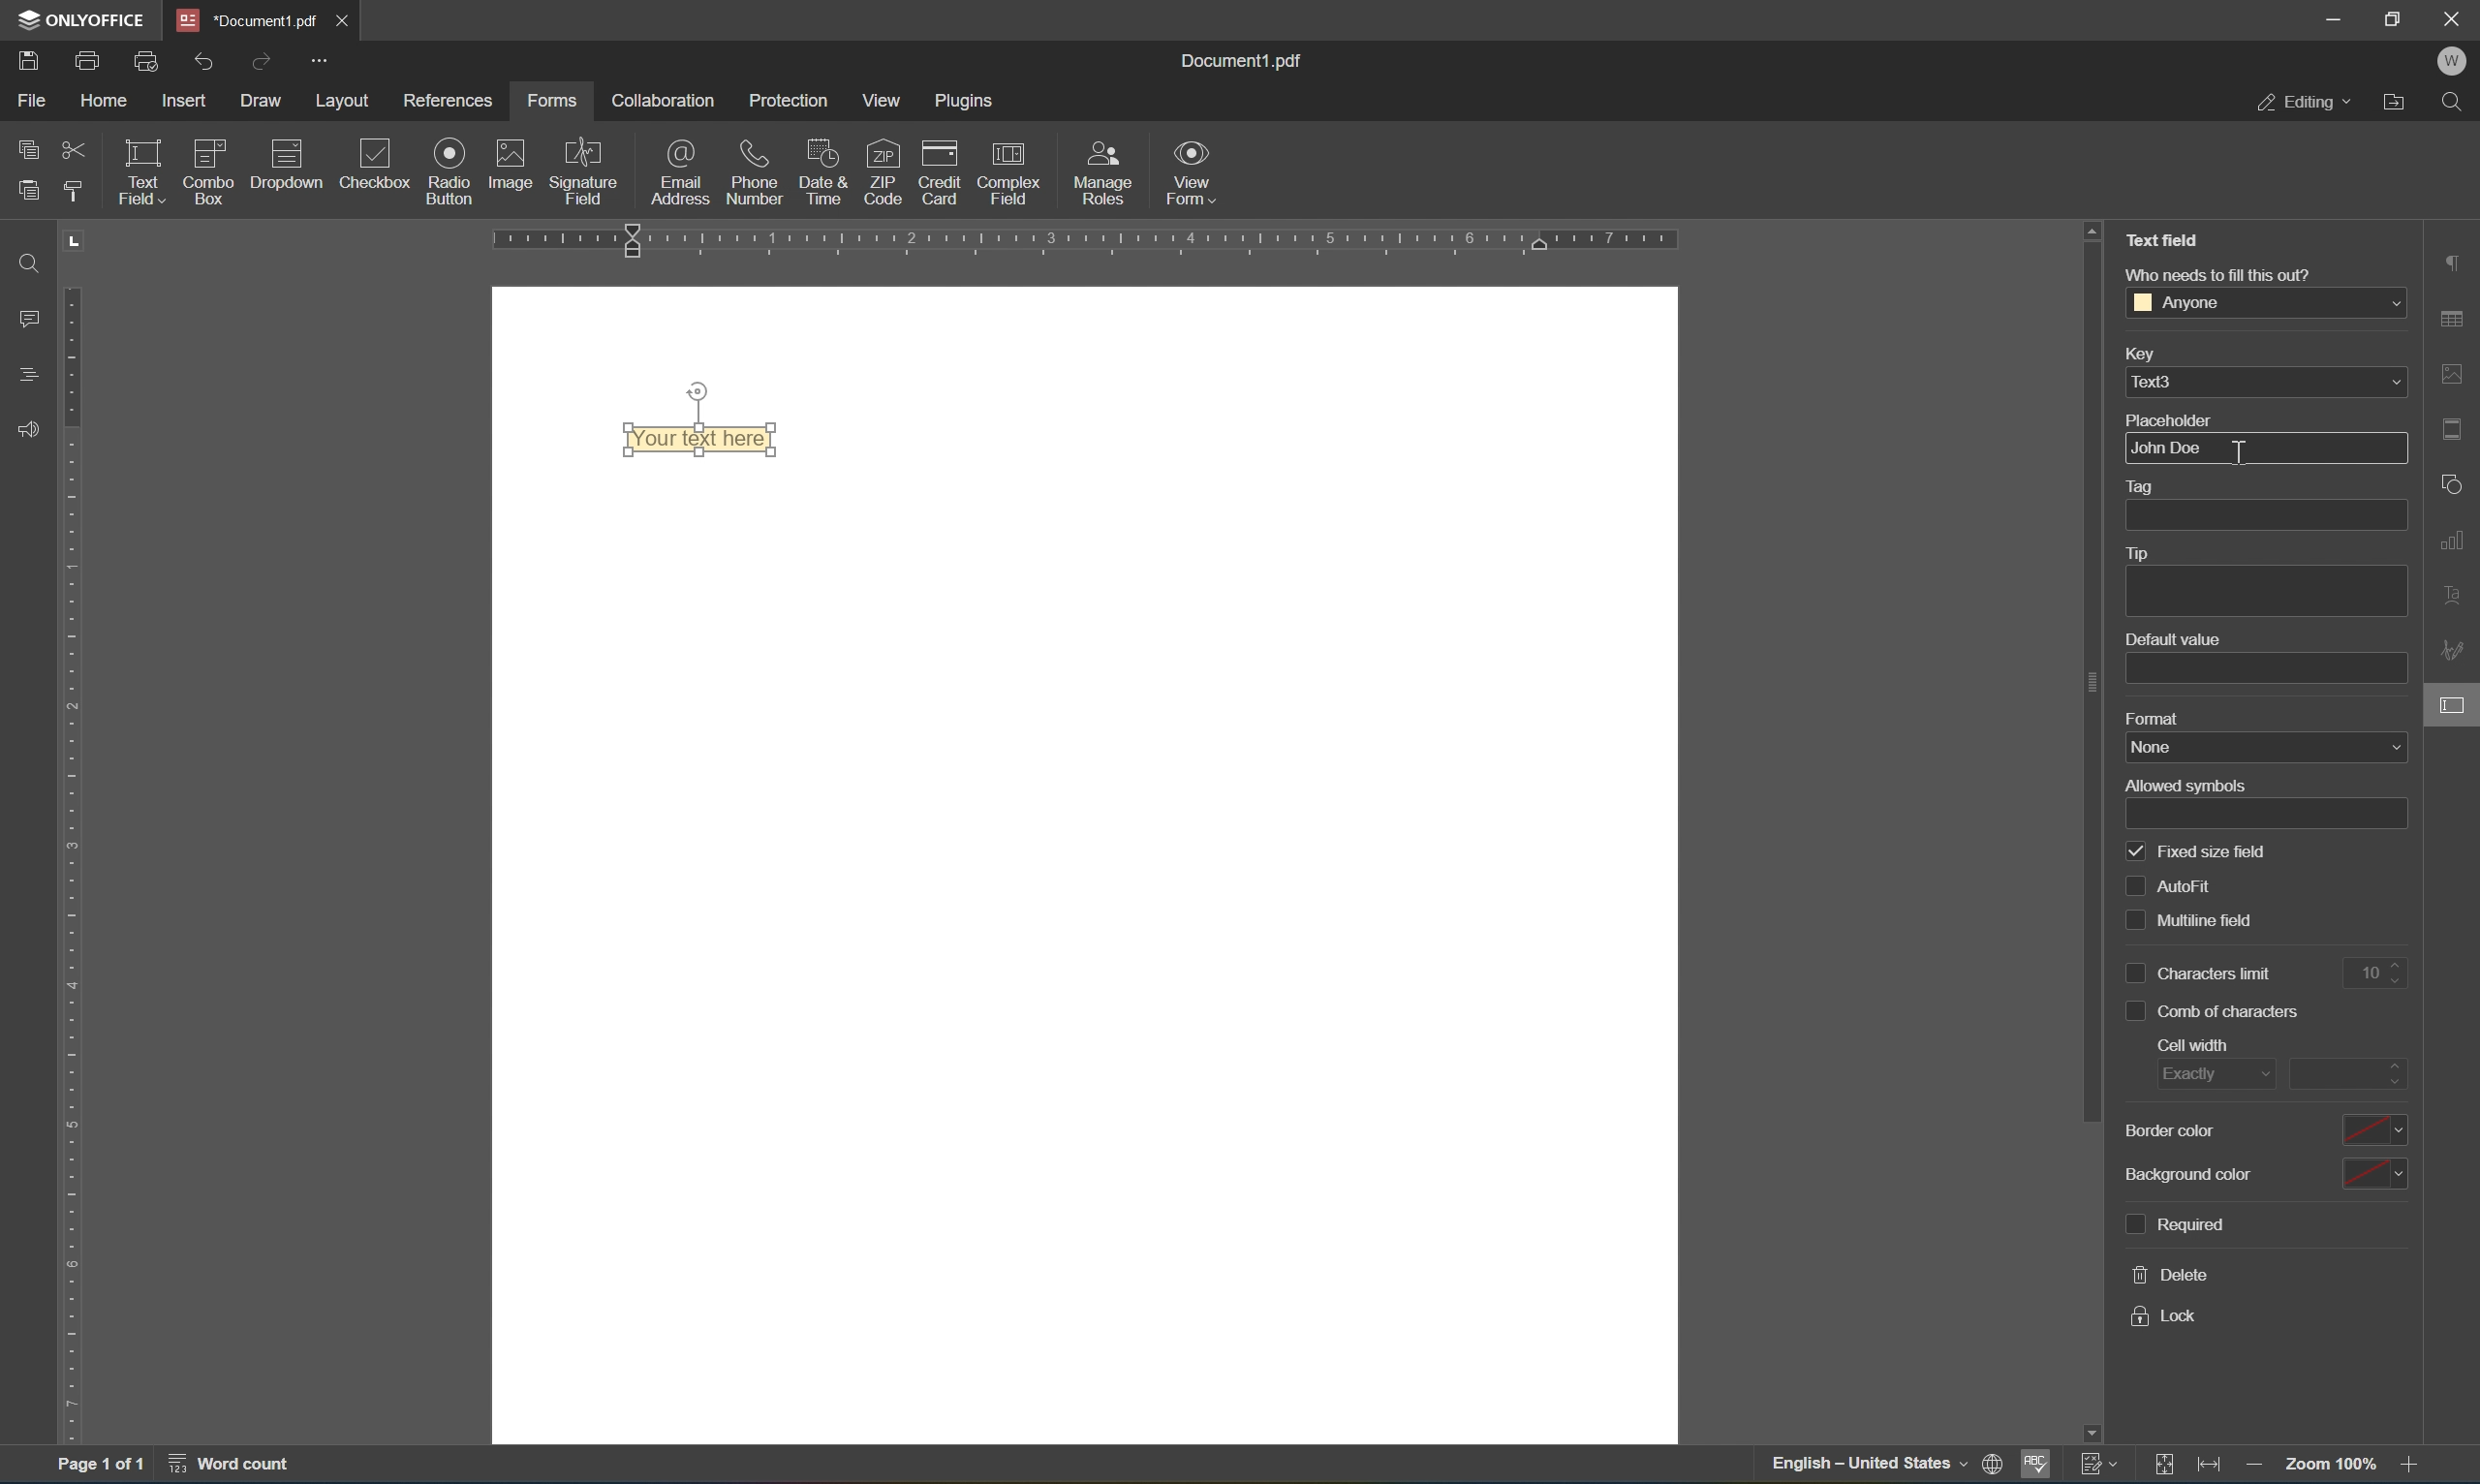  What do you see at coordinates (344, 101) in the screenshot?
I see `layout` at bounding box center [344, 101].